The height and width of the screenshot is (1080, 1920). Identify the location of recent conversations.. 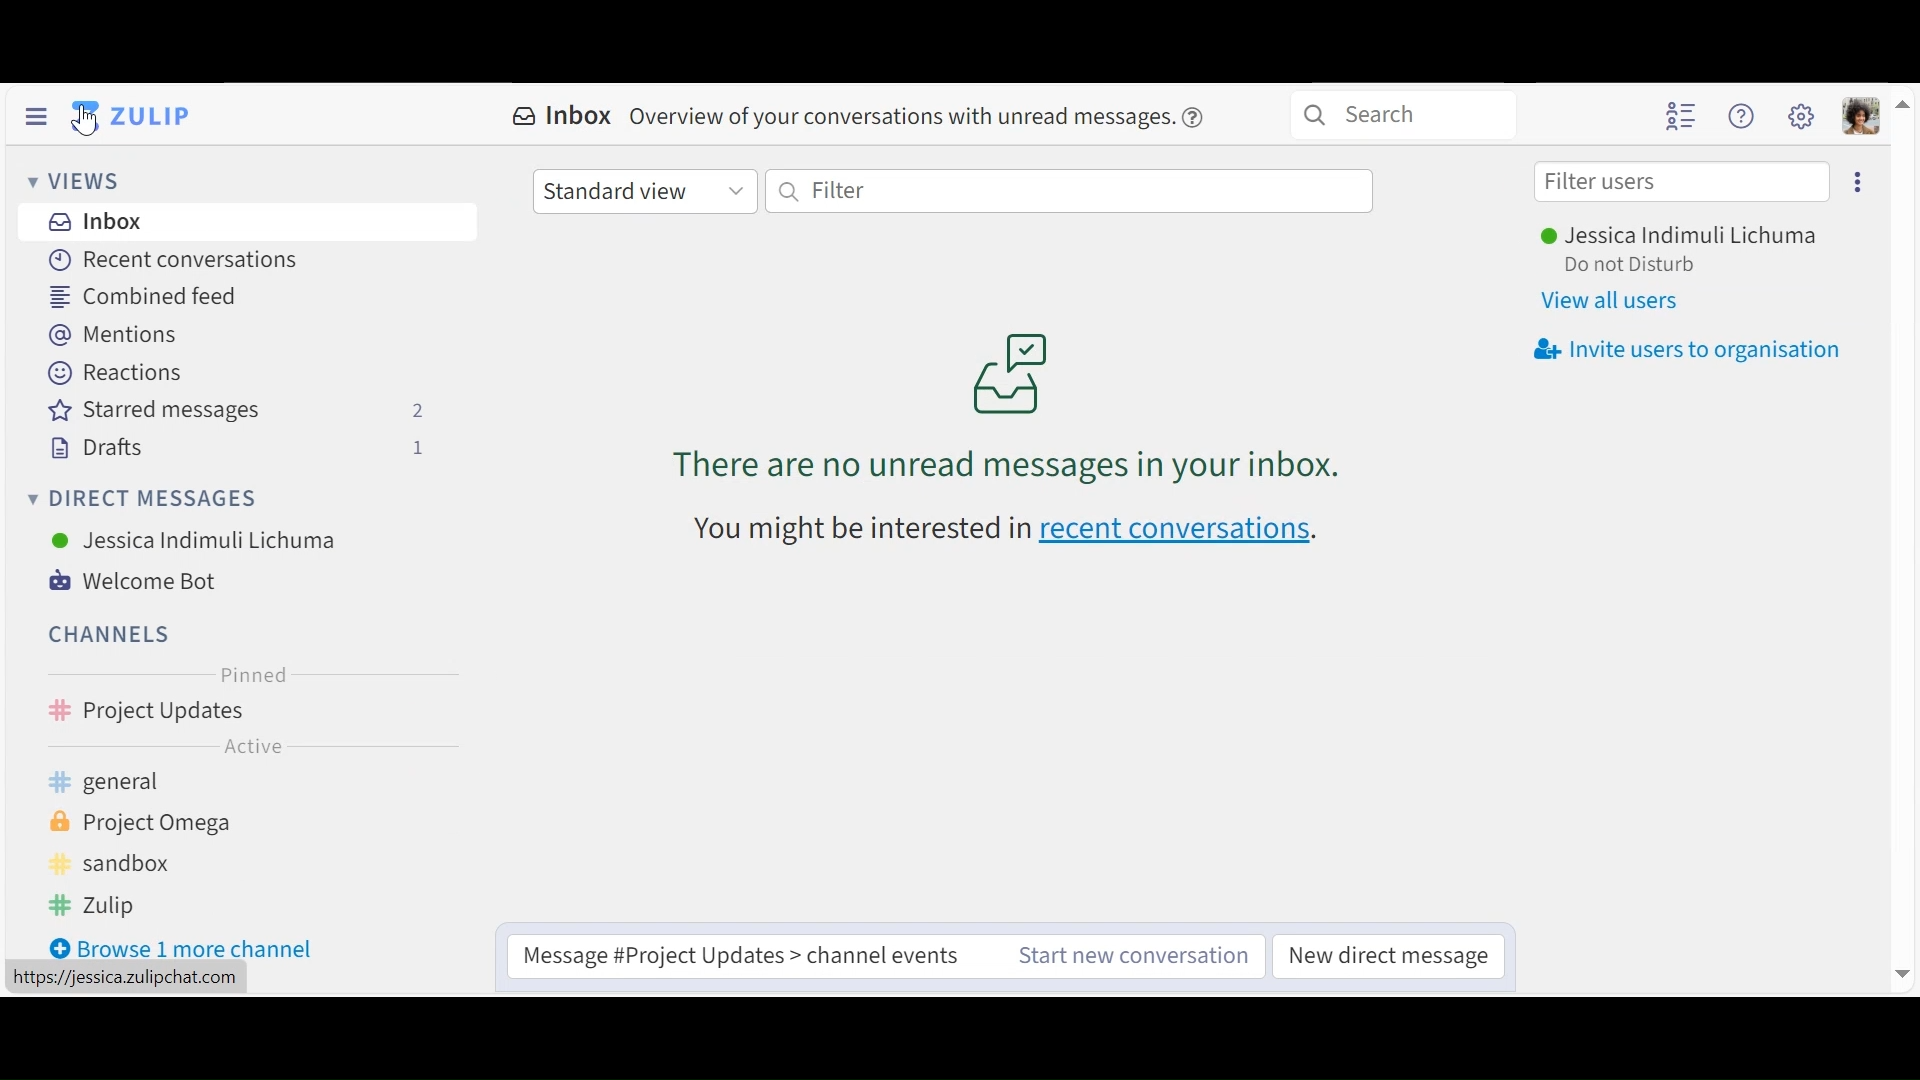
(1188, 533).